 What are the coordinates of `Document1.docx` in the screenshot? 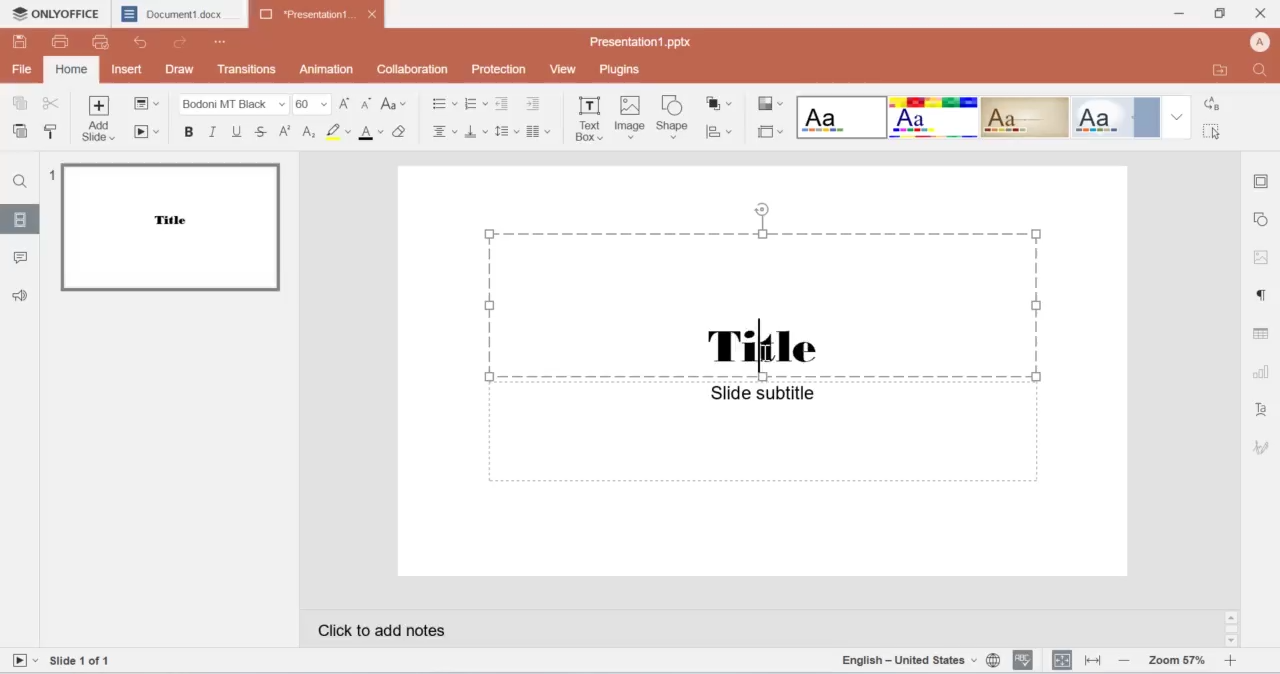 It's located at (179, 13).